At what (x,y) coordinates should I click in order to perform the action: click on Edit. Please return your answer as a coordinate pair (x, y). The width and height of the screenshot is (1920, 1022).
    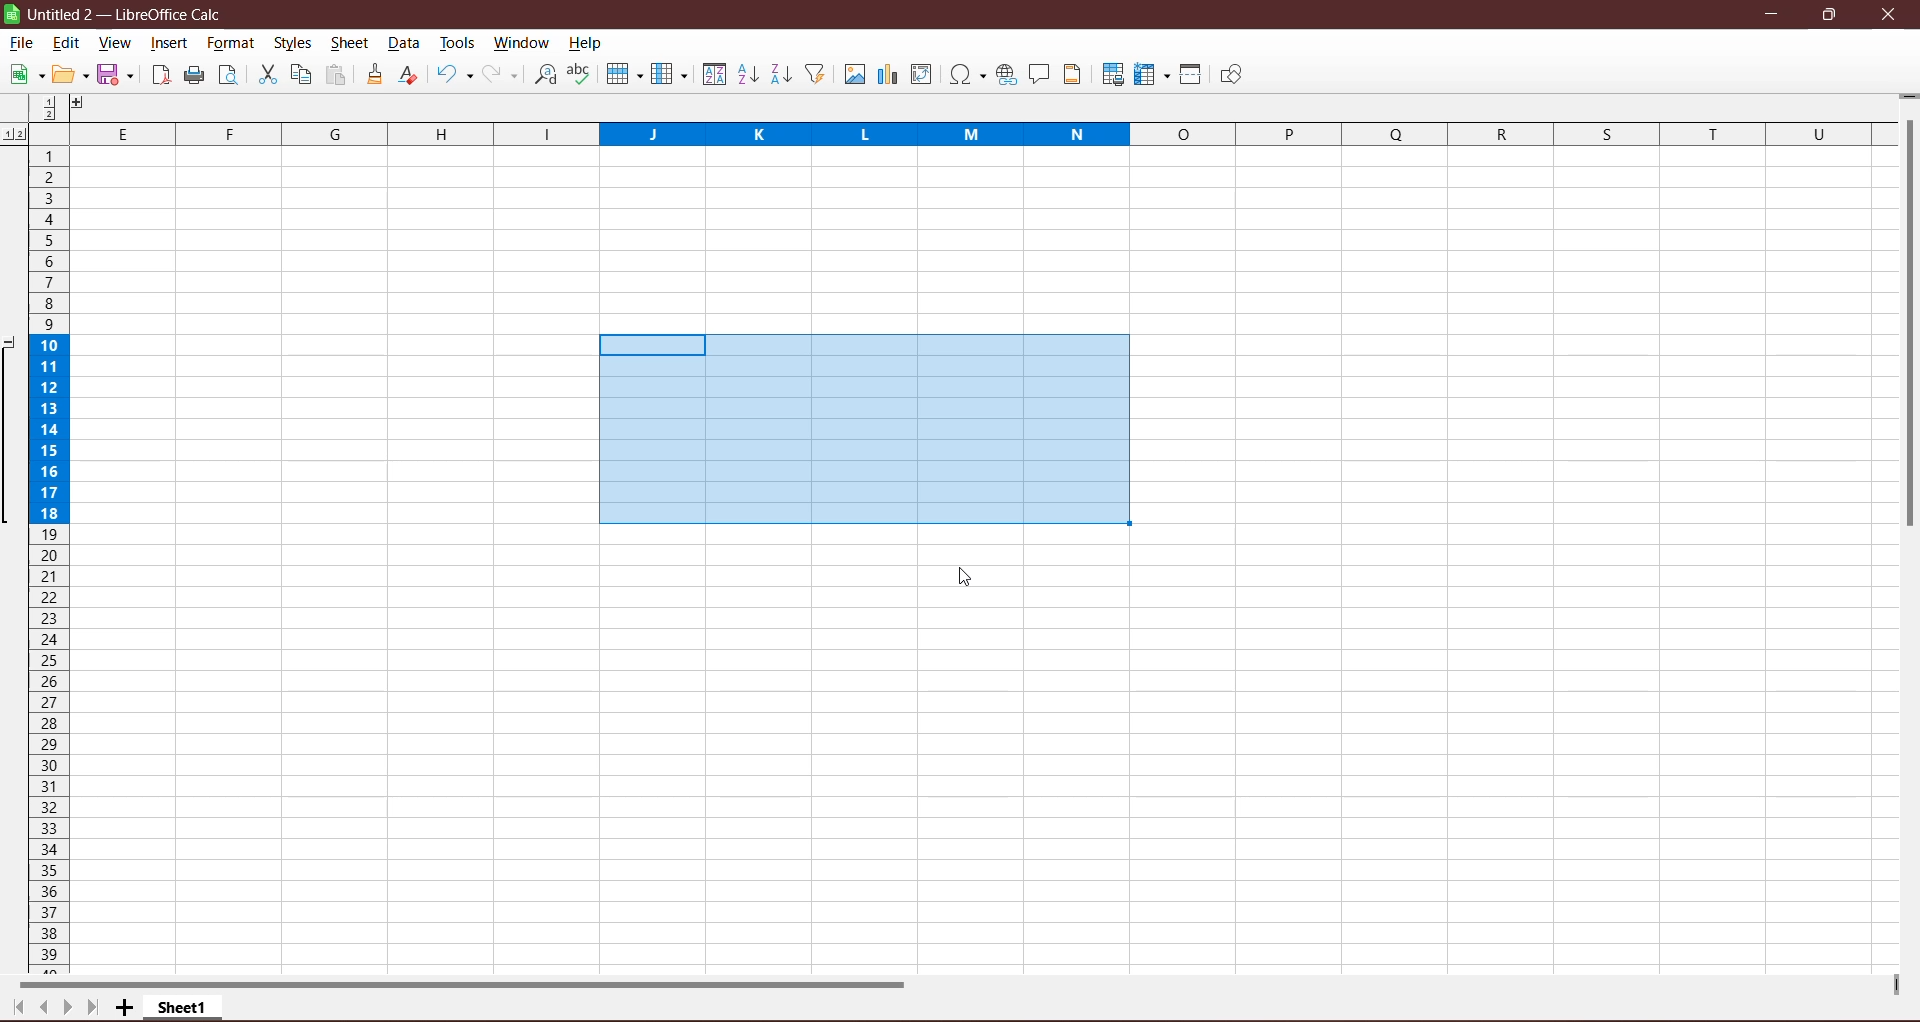
    Looking at the image, I should click on (71, 75).